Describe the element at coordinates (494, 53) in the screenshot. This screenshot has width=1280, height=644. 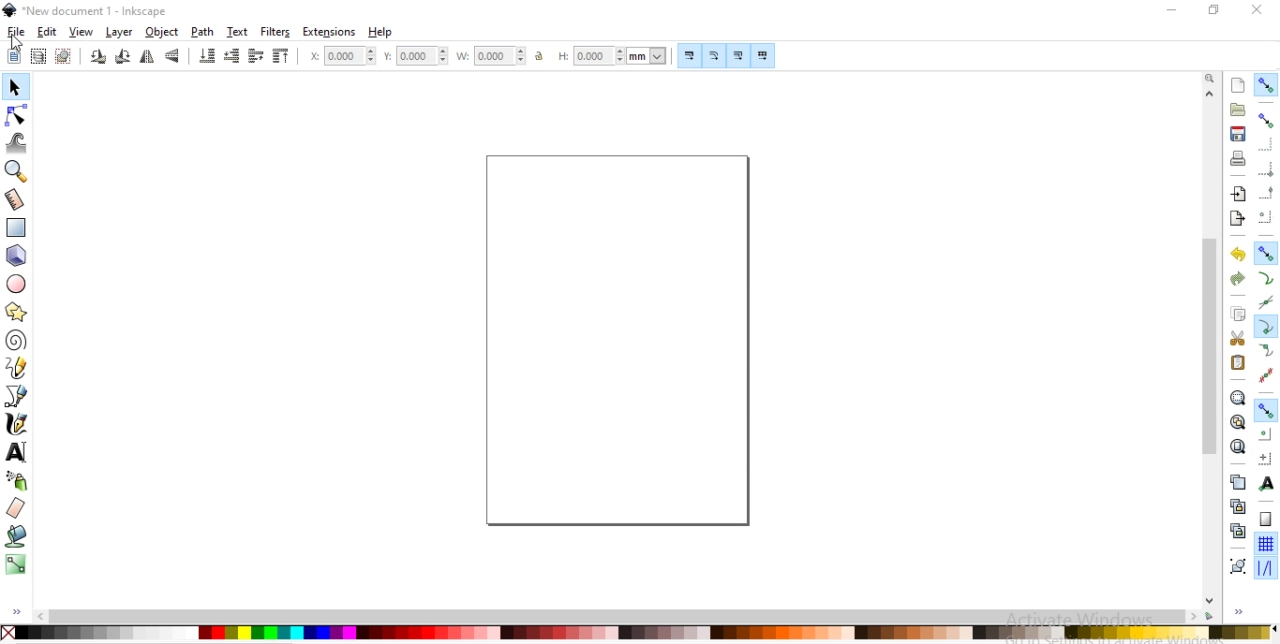
I see `width of selection` at that location.